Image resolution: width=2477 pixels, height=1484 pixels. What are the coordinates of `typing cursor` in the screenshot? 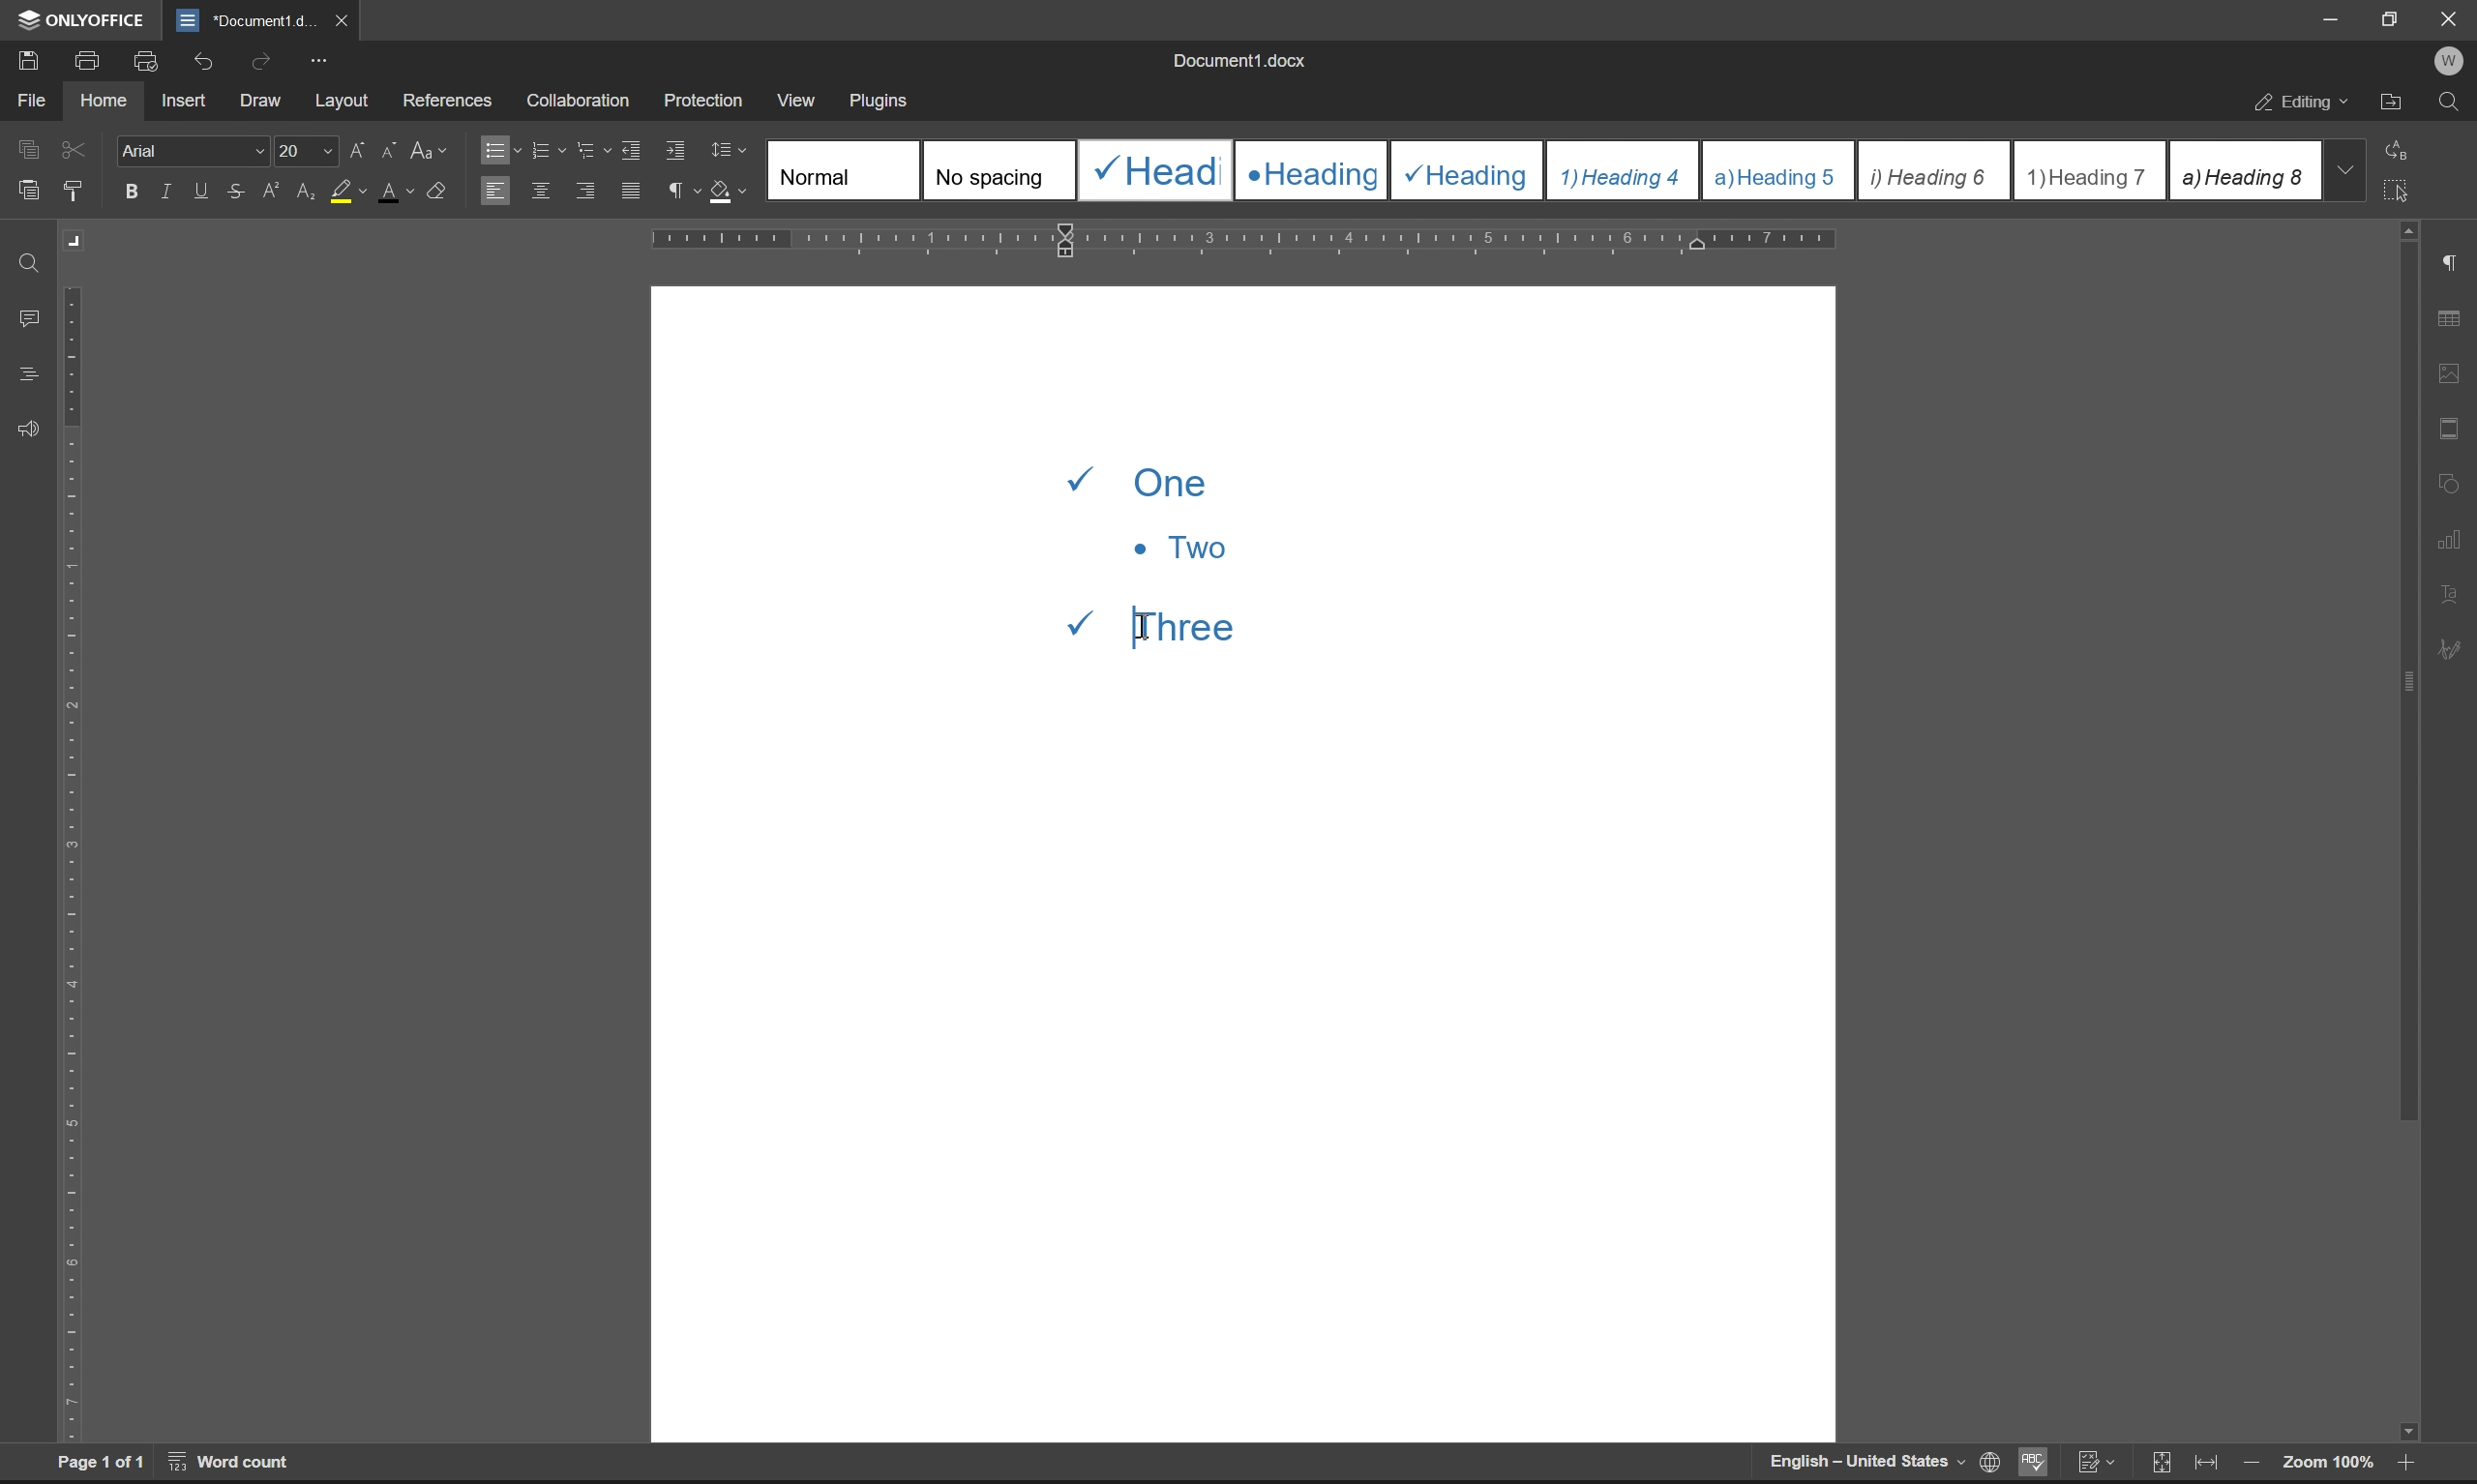 It's located at (1144, 624).